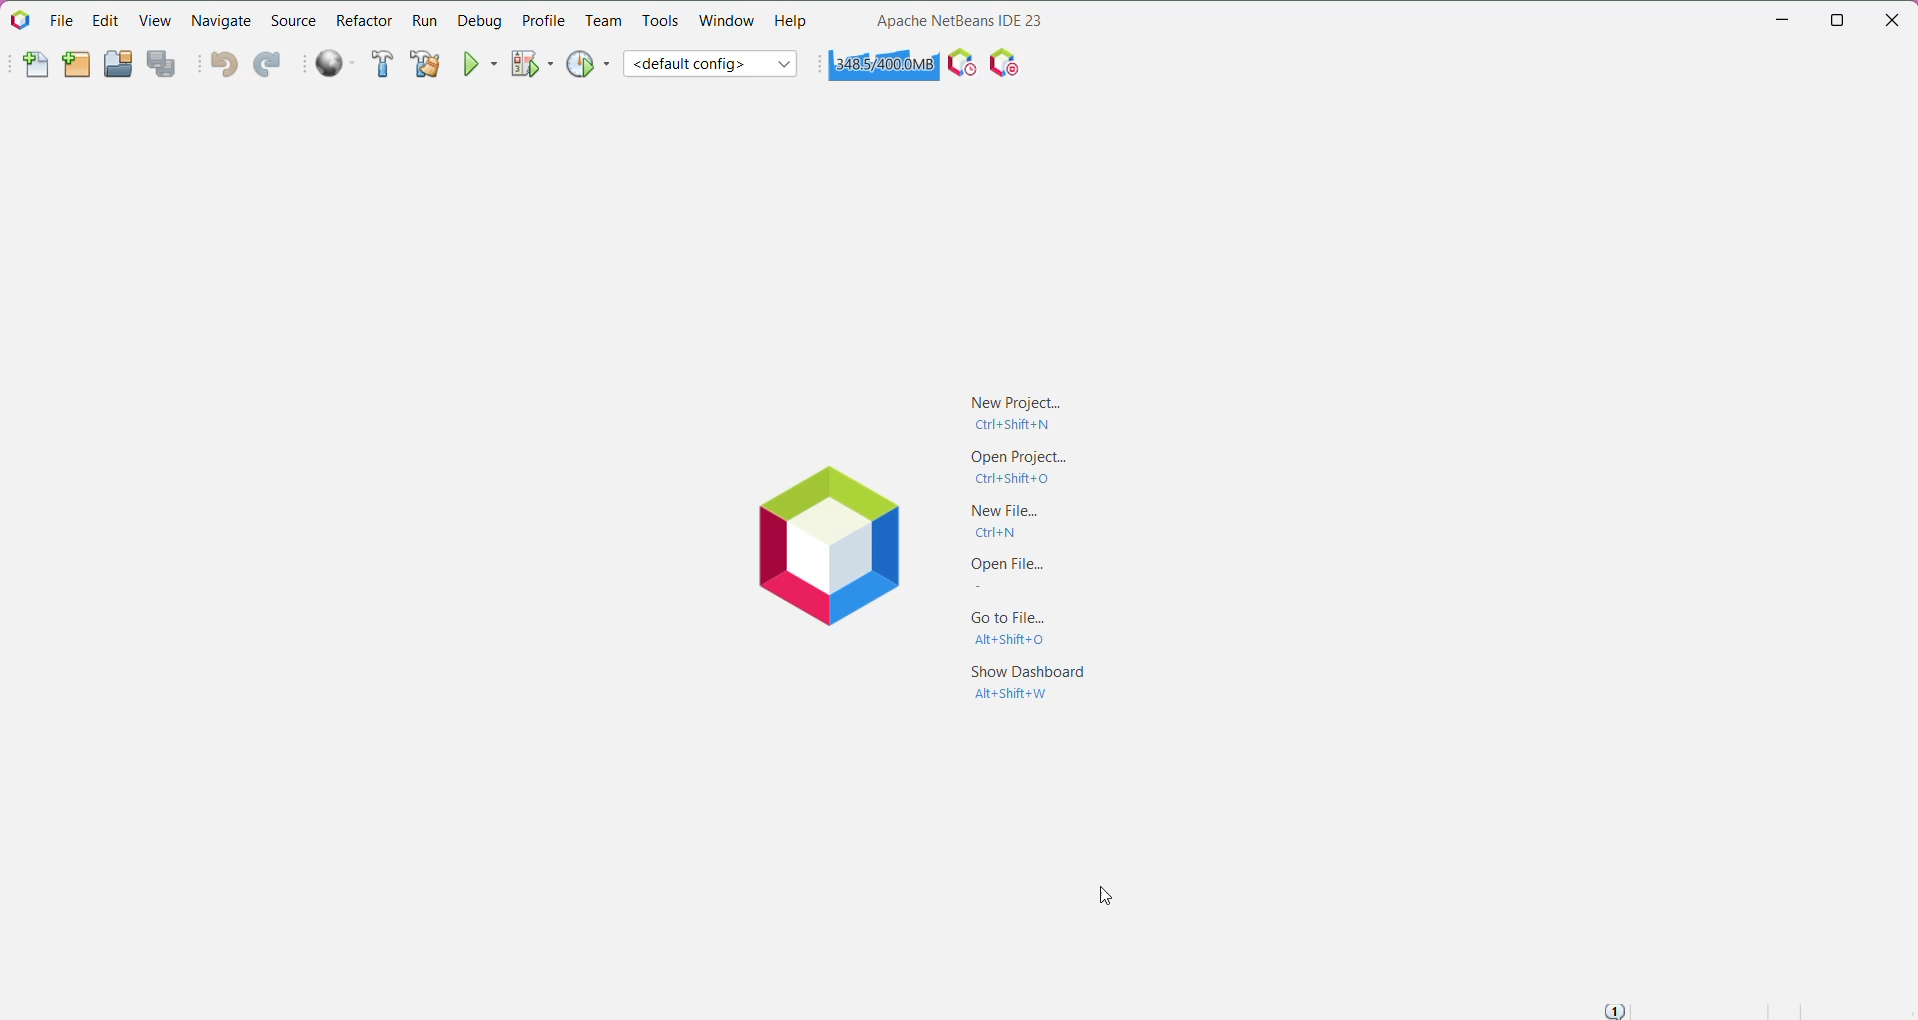  Describe the element at coordinates (660, 21) in the screenshot. I see `Tools` at that location.